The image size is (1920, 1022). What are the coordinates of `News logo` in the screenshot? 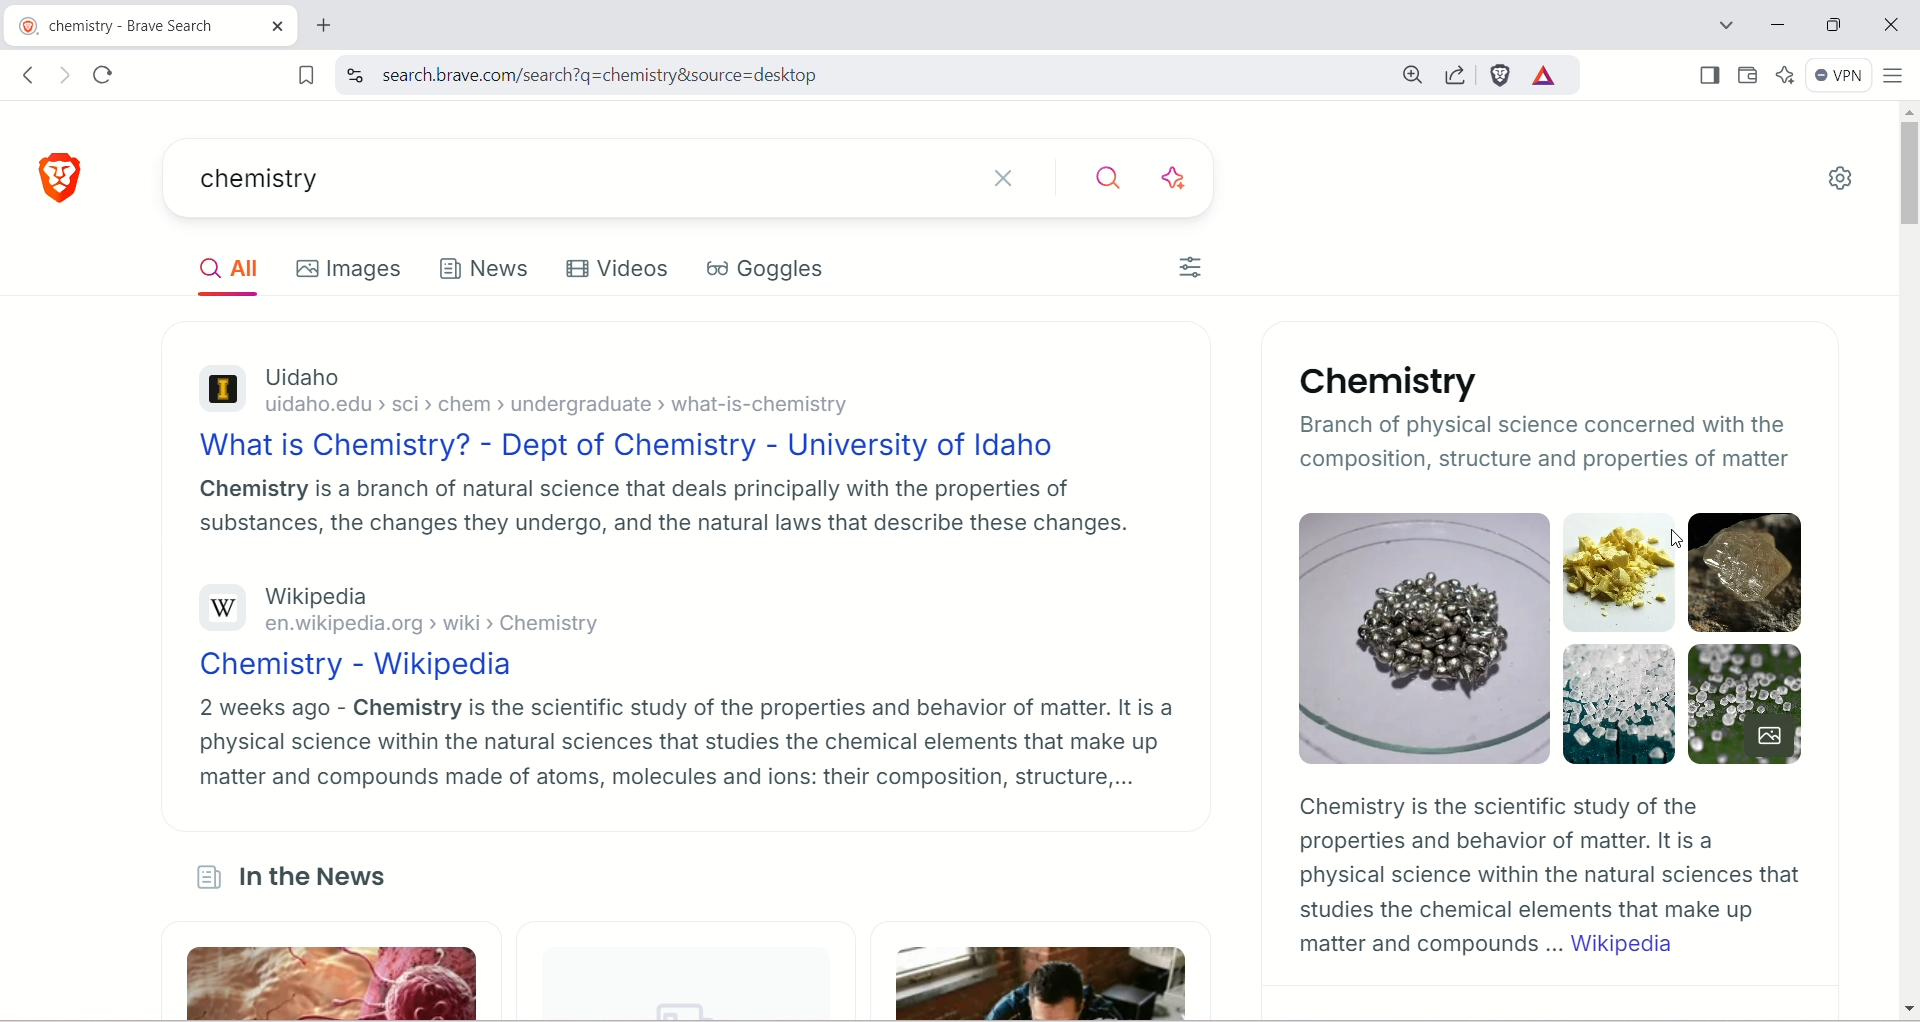 It's located at (204, 875).